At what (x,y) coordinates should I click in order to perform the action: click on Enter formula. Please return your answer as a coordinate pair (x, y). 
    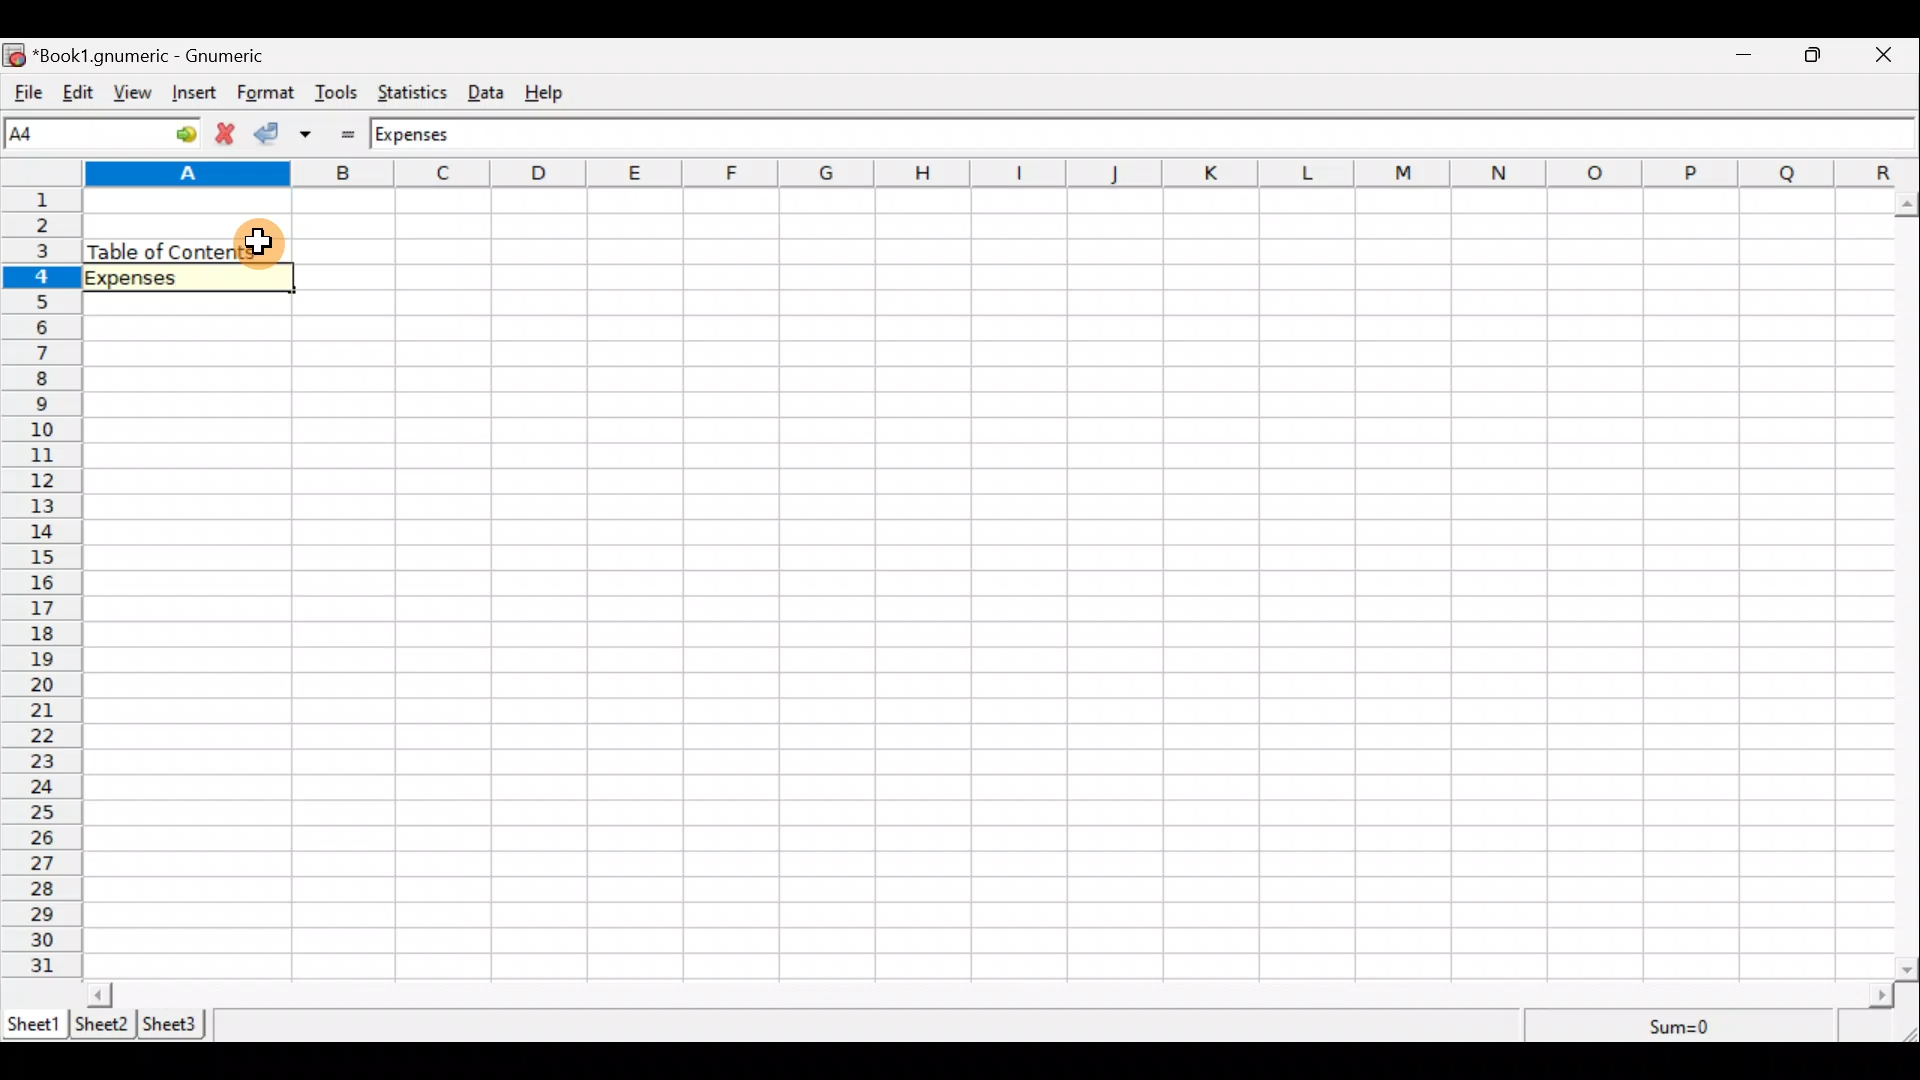
    Looking at the image, I should click on (352, 134).